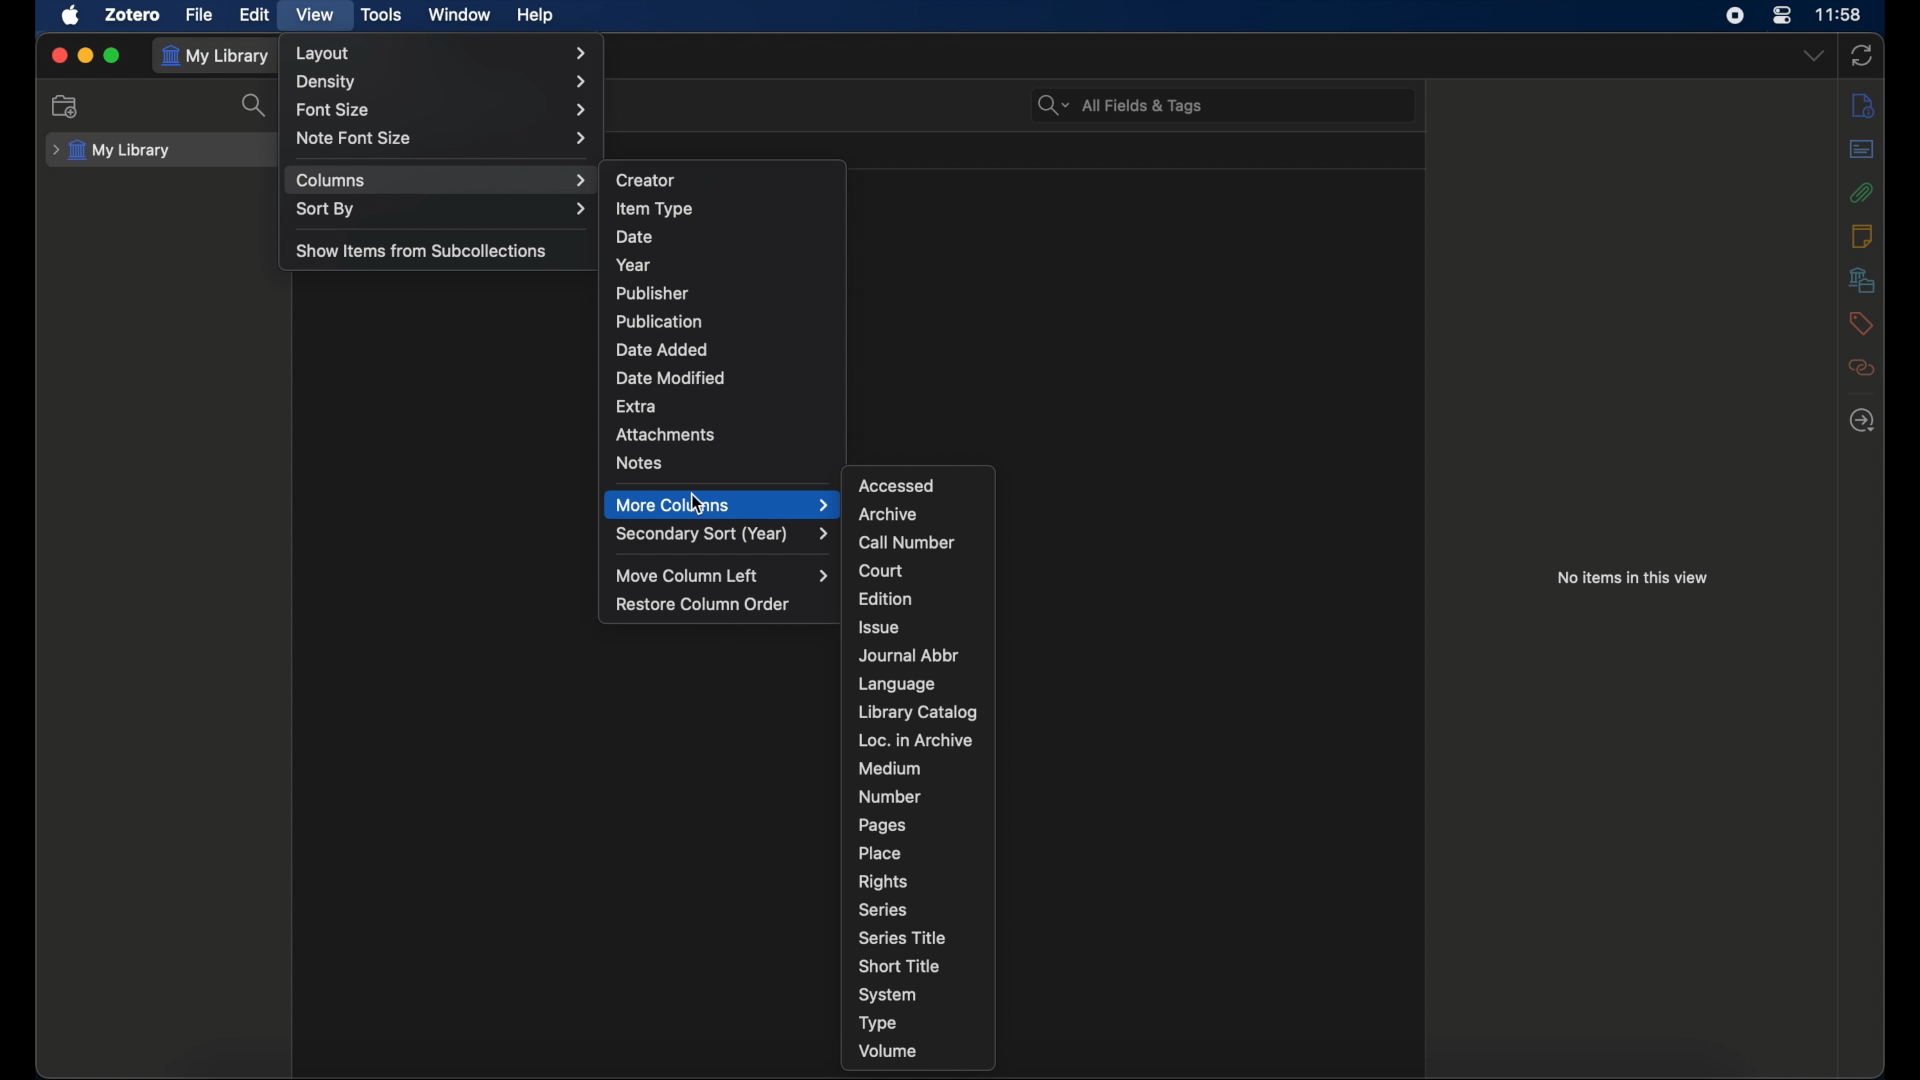 The height and width of the screenshot is (1080, 1920). What do you see at coordinates (665, 434) in the screenshot?
I see `attachments` at bounding box center [665, 434].